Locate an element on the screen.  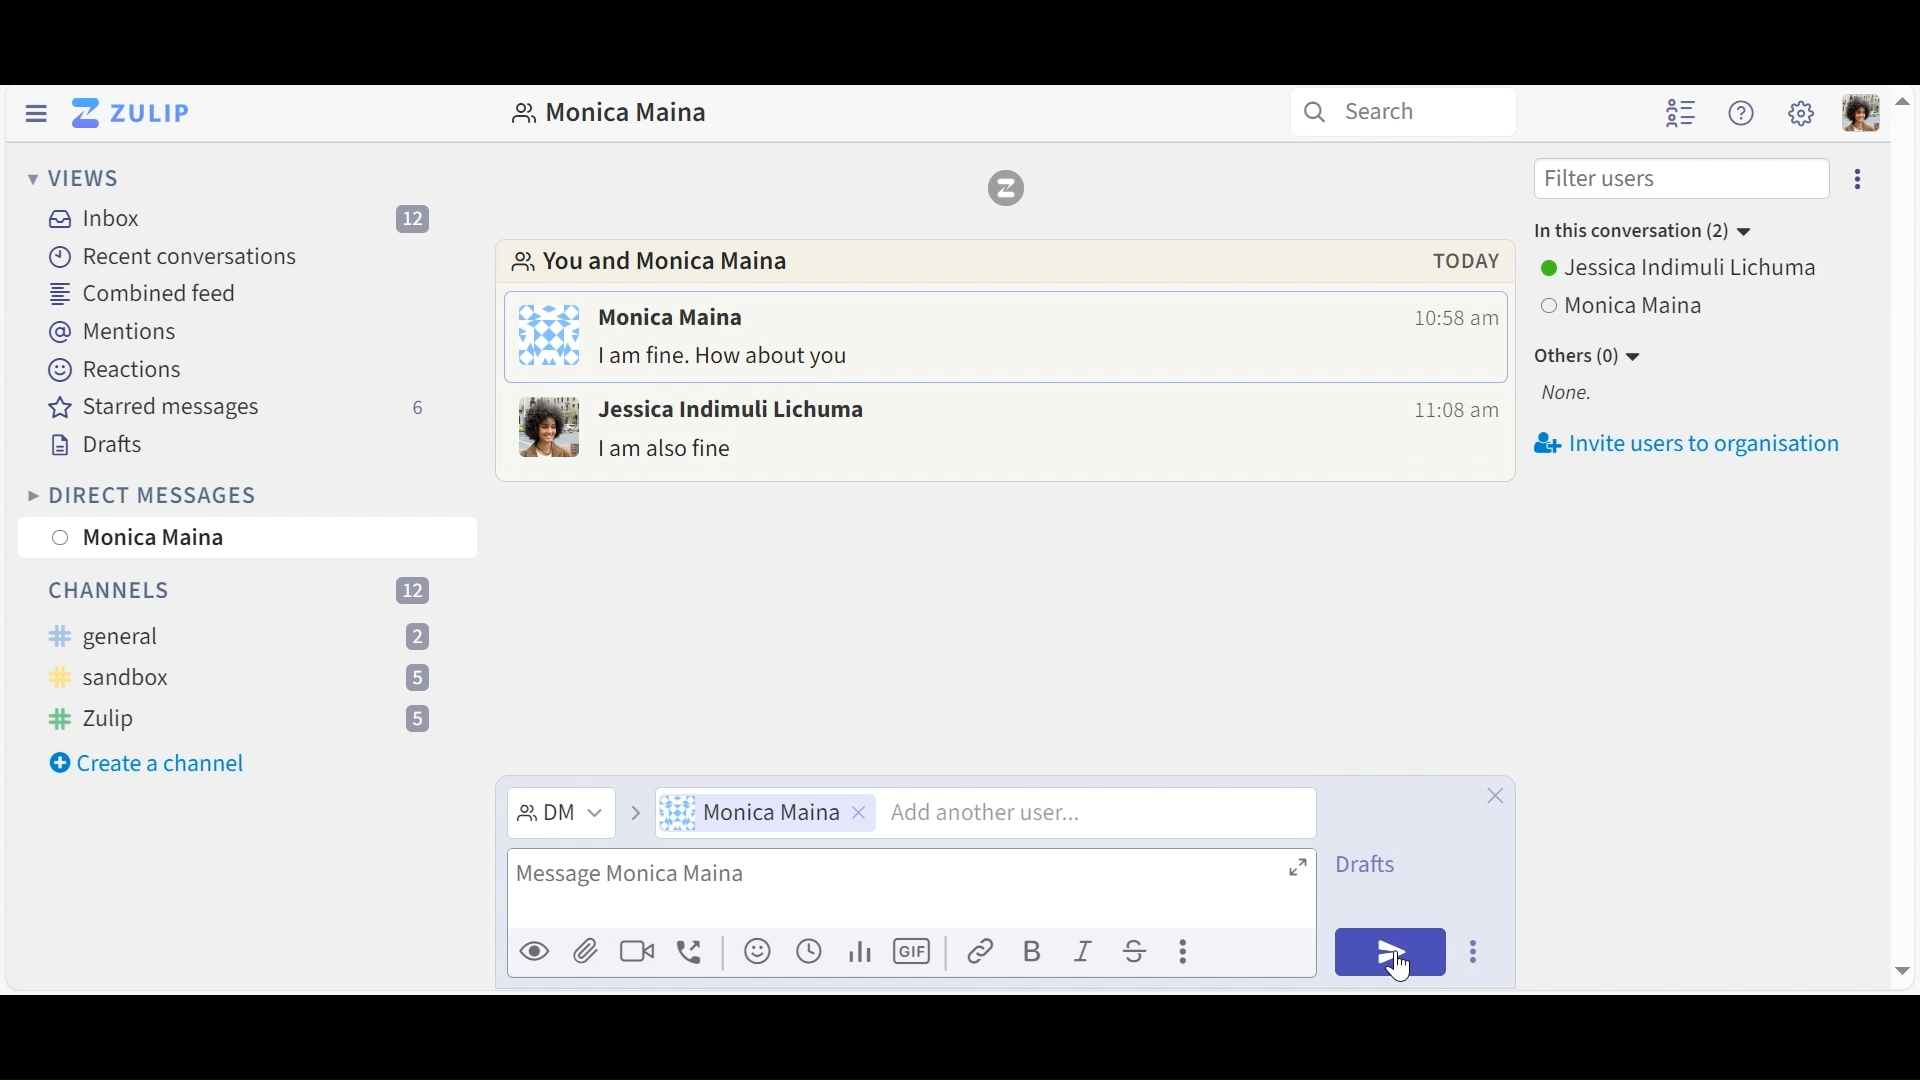
Add emoji is located at coordinates (760, 952).